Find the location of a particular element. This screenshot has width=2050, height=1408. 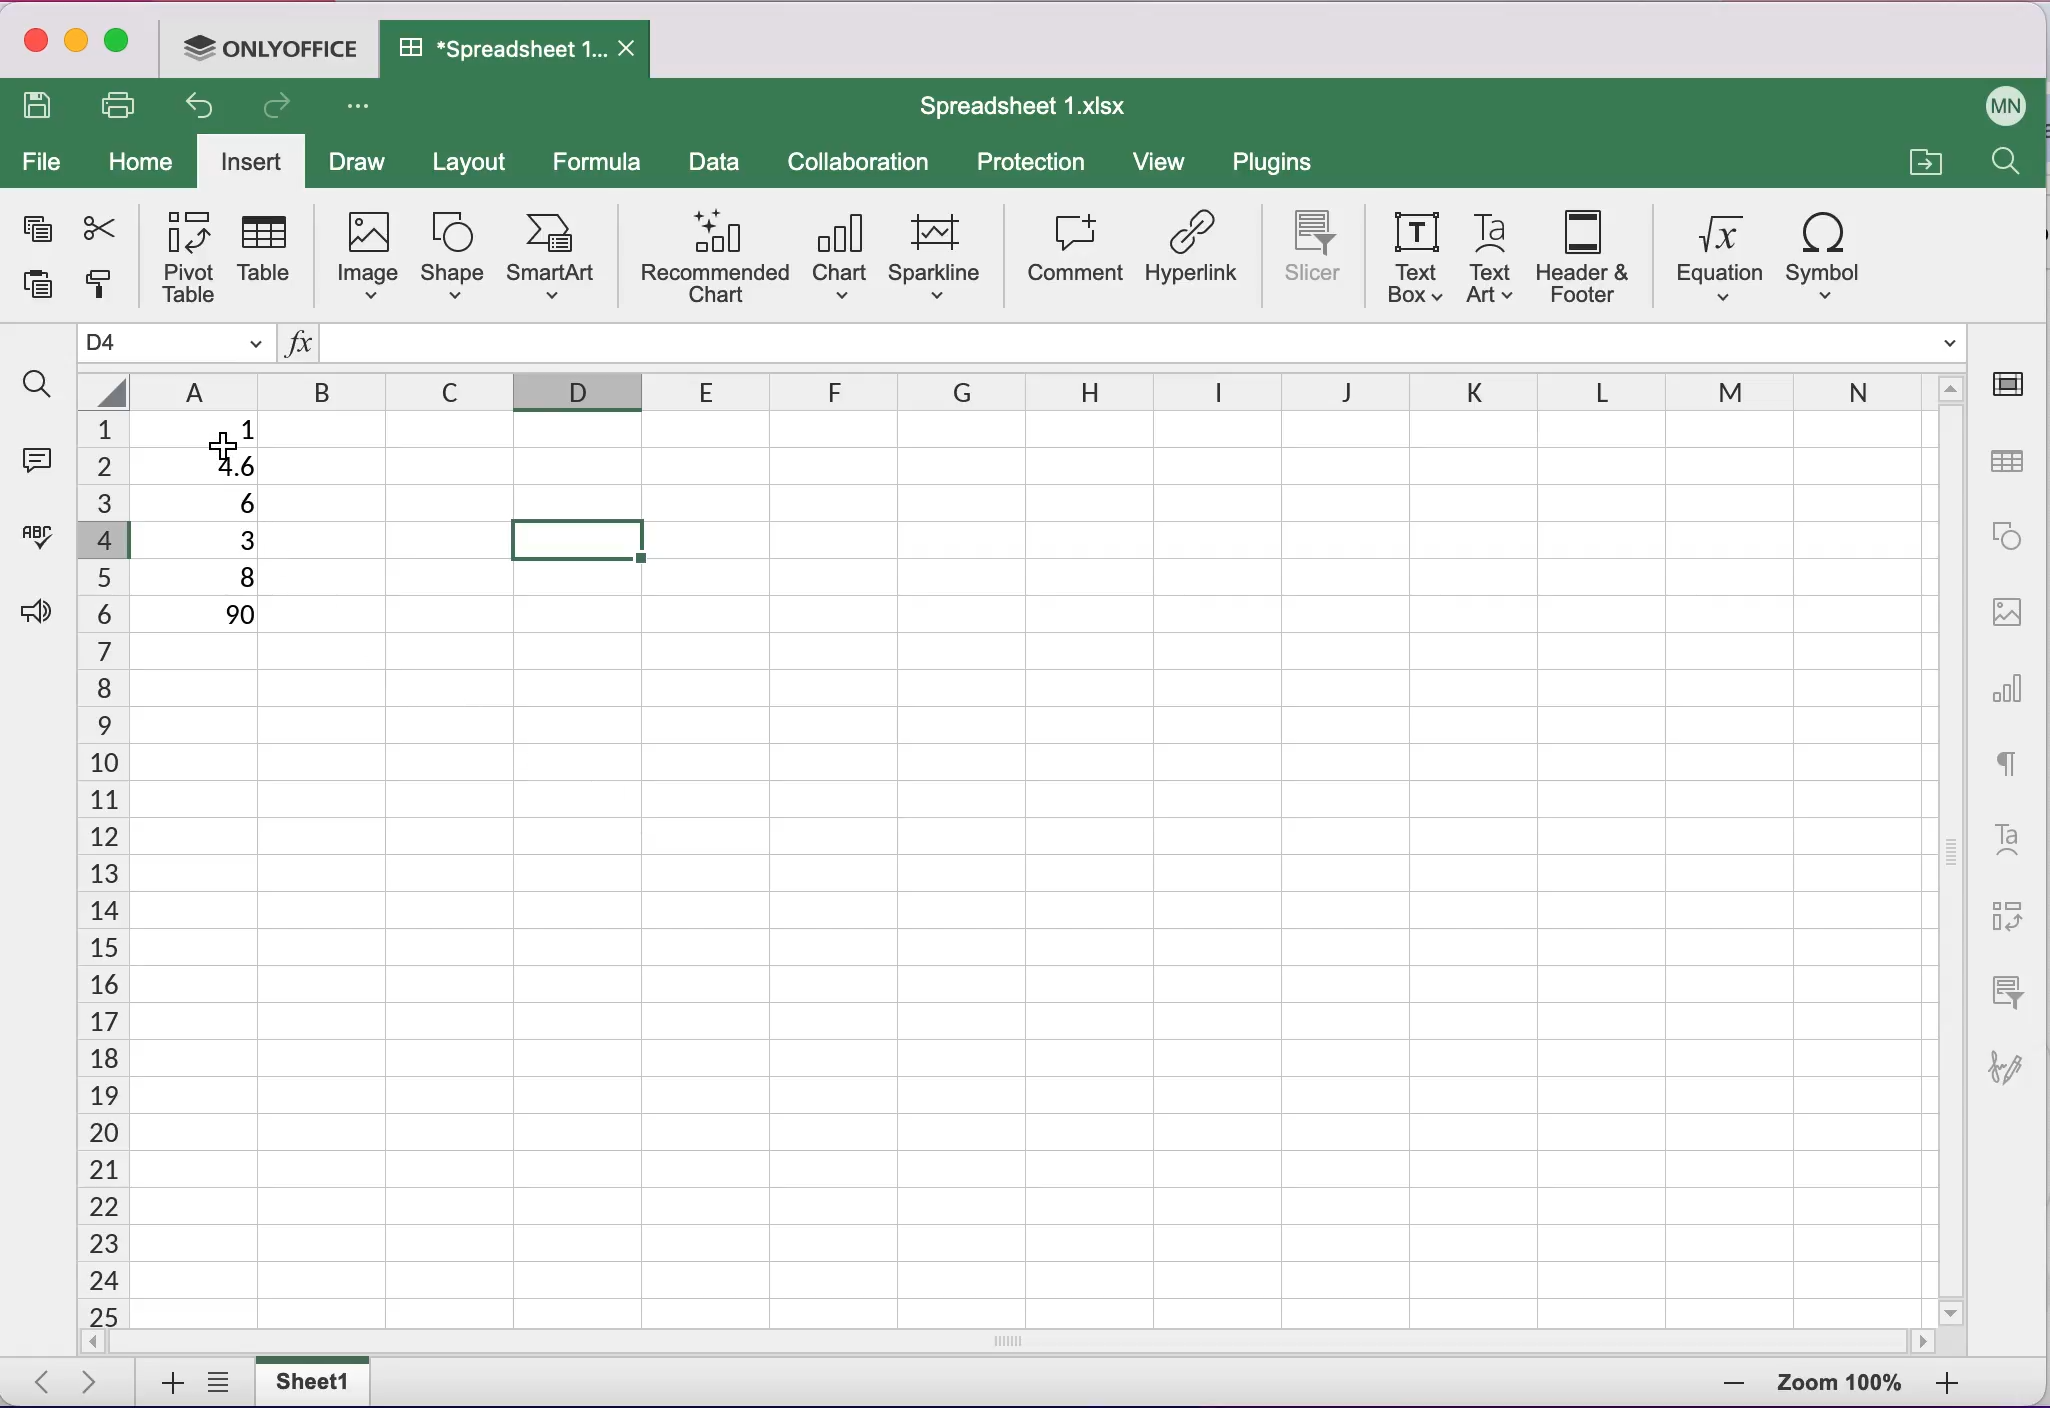

slicer is located at coordinates (1307, 250).